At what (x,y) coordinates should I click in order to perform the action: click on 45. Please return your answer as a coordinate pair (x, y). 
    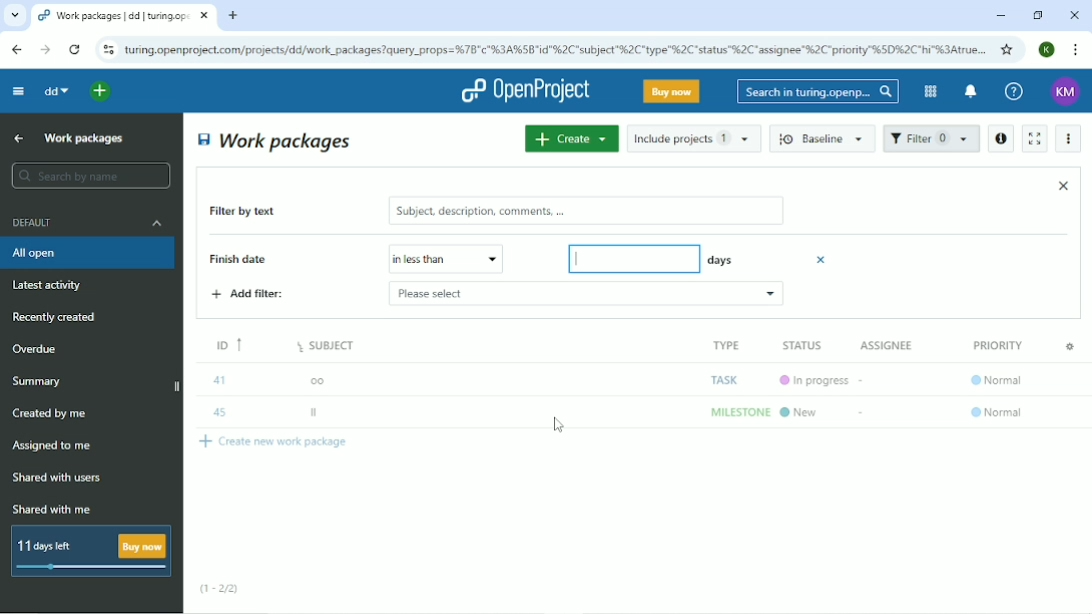
    Looking at the image, I should click on (220, 413).